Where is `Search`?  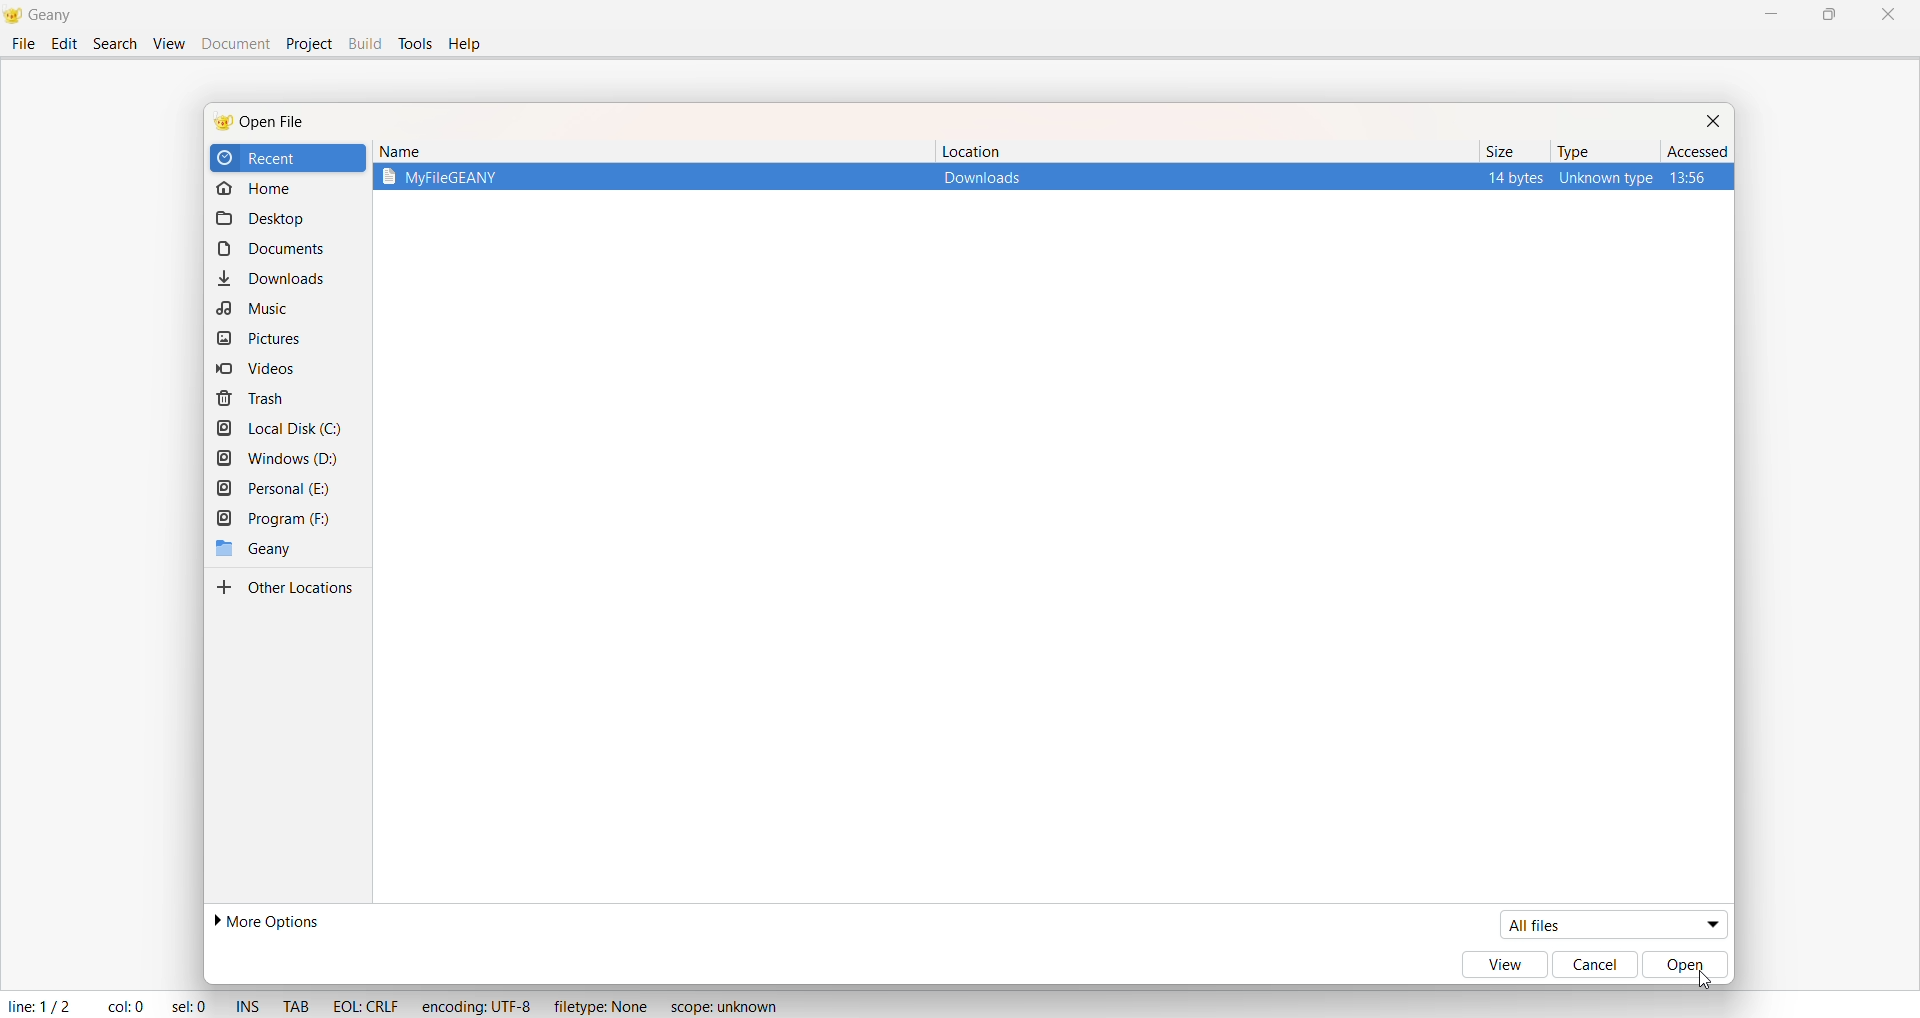
Search is located at coordinates (115, 46).